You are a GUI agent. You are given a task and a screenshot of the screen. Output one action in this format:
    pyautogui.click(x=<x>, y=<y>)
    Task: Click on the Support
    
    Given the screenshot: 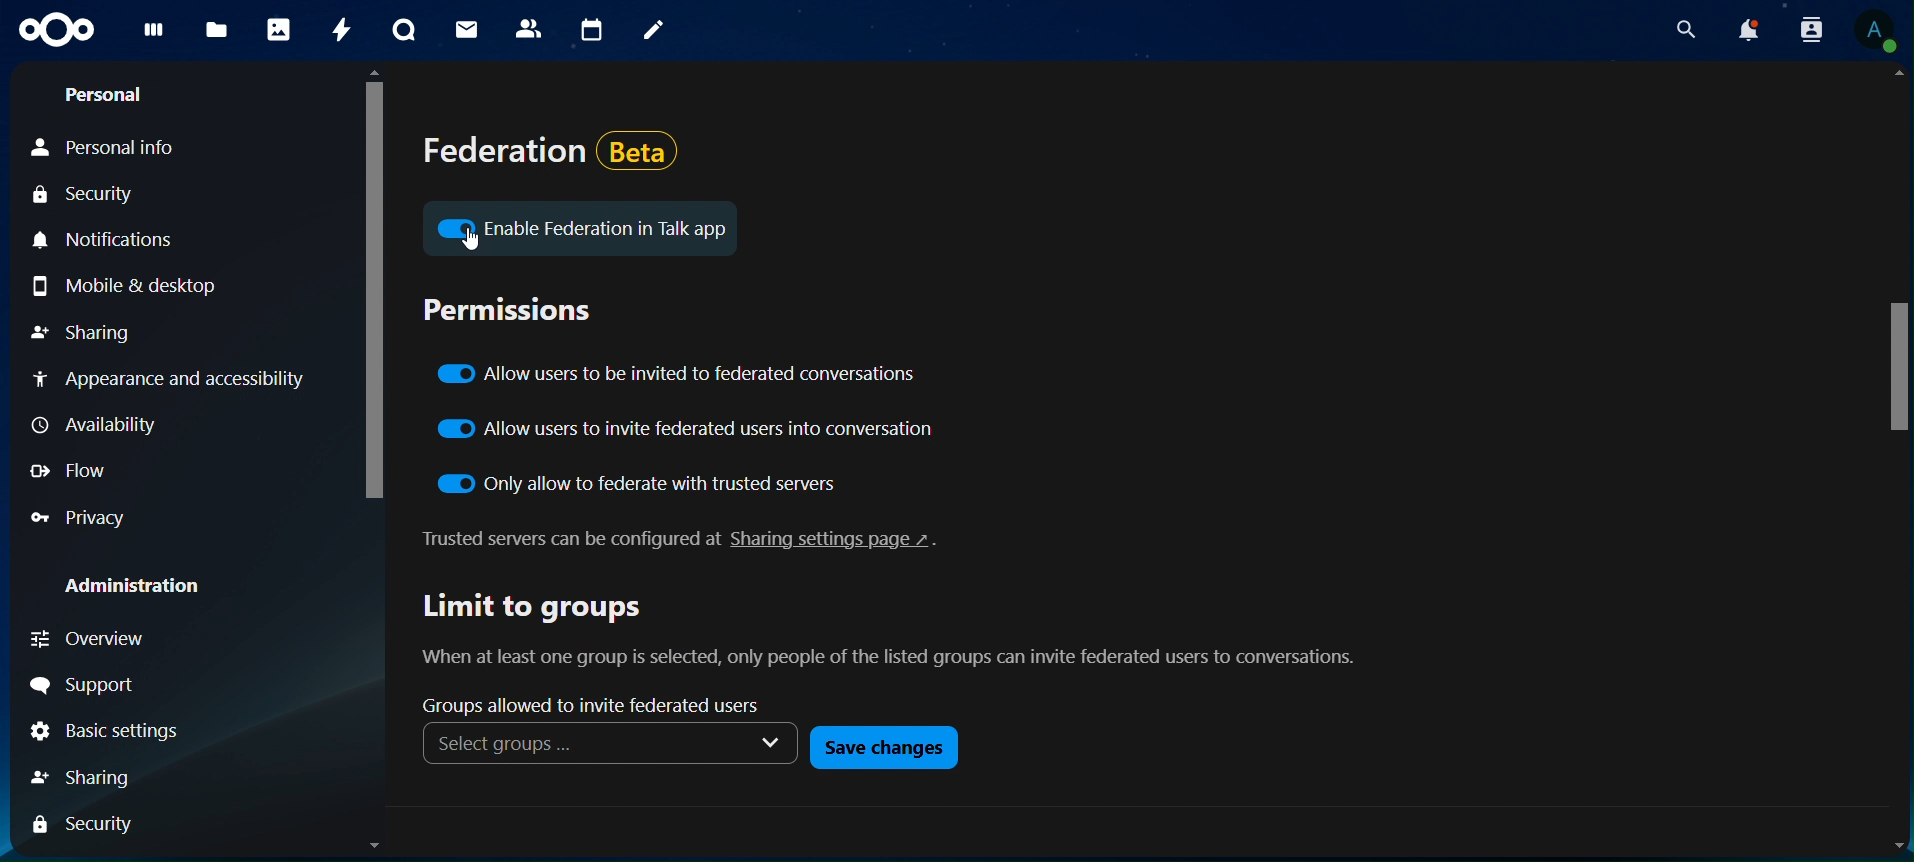 What is the action you would take?
    pyautogui.click(x=88, y=685)
    